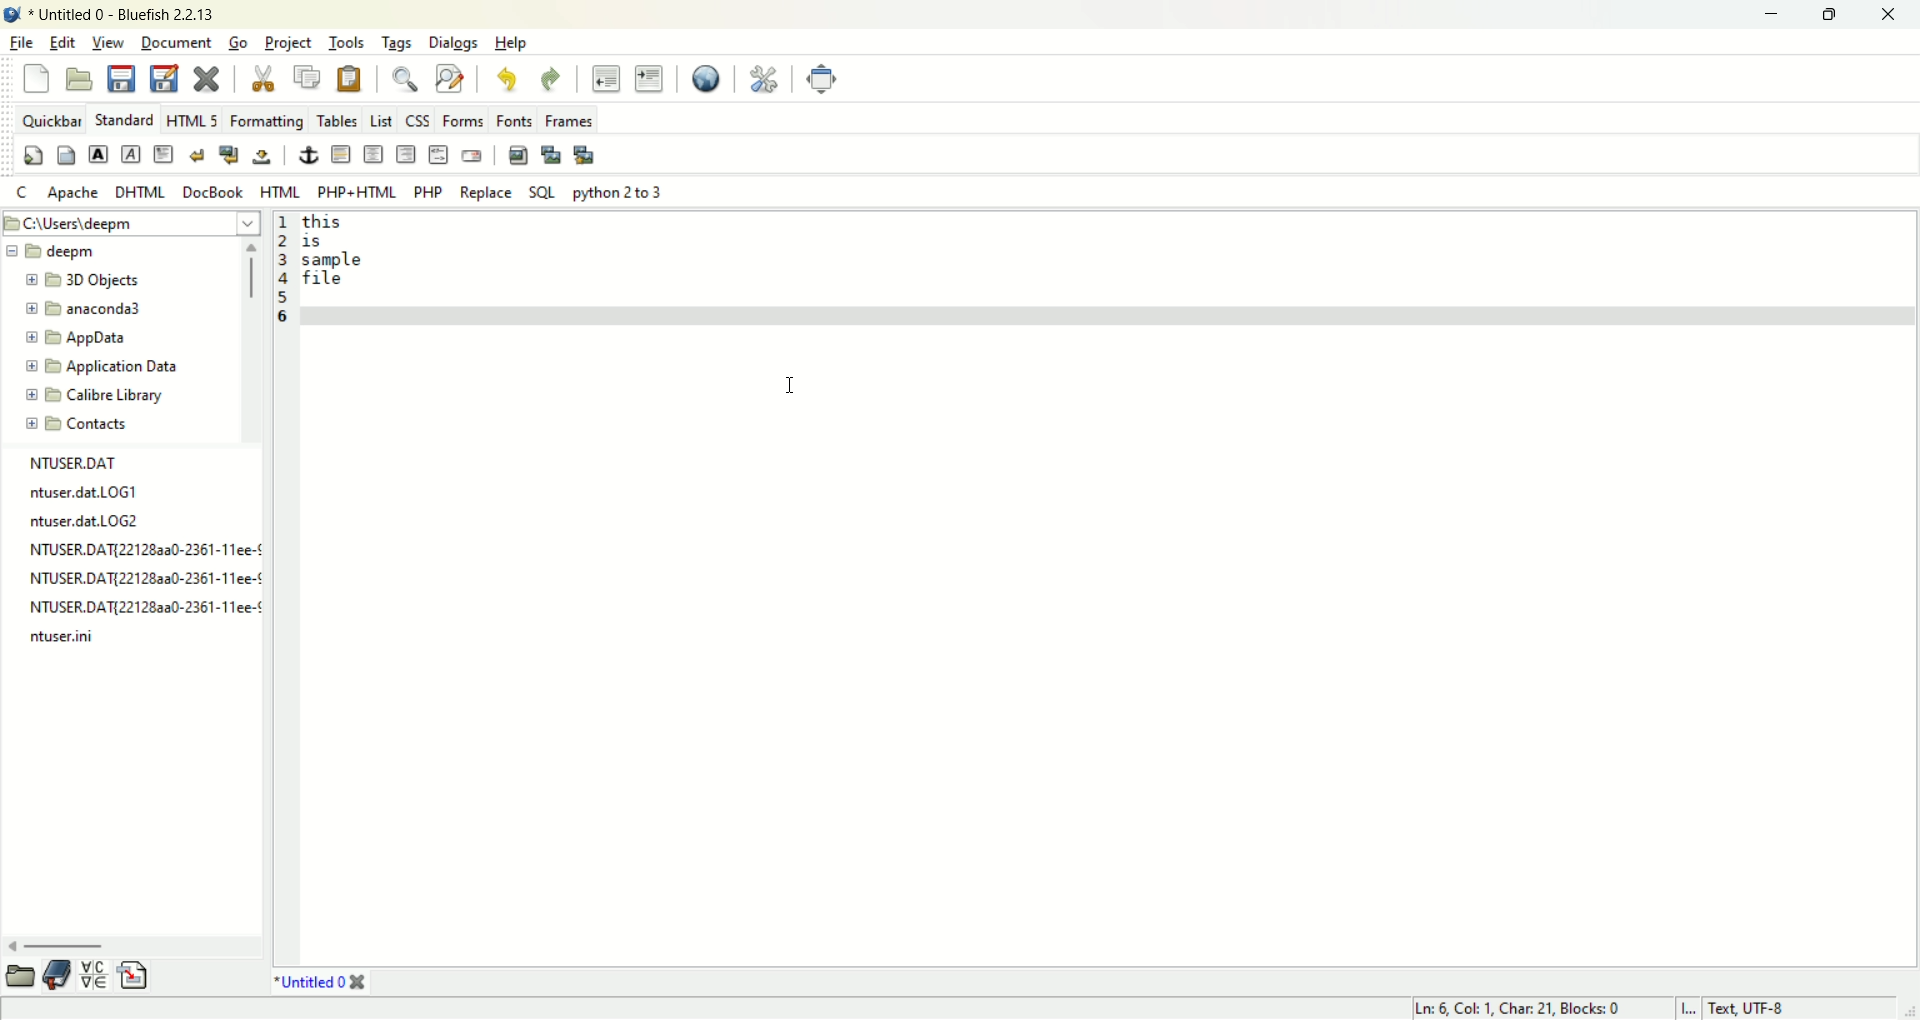 This screenshot has height=1020, width=1920. What do you see at coordinates (76, 423) in the screenshot?
I see `contacts` at bounding box center [76, 423].